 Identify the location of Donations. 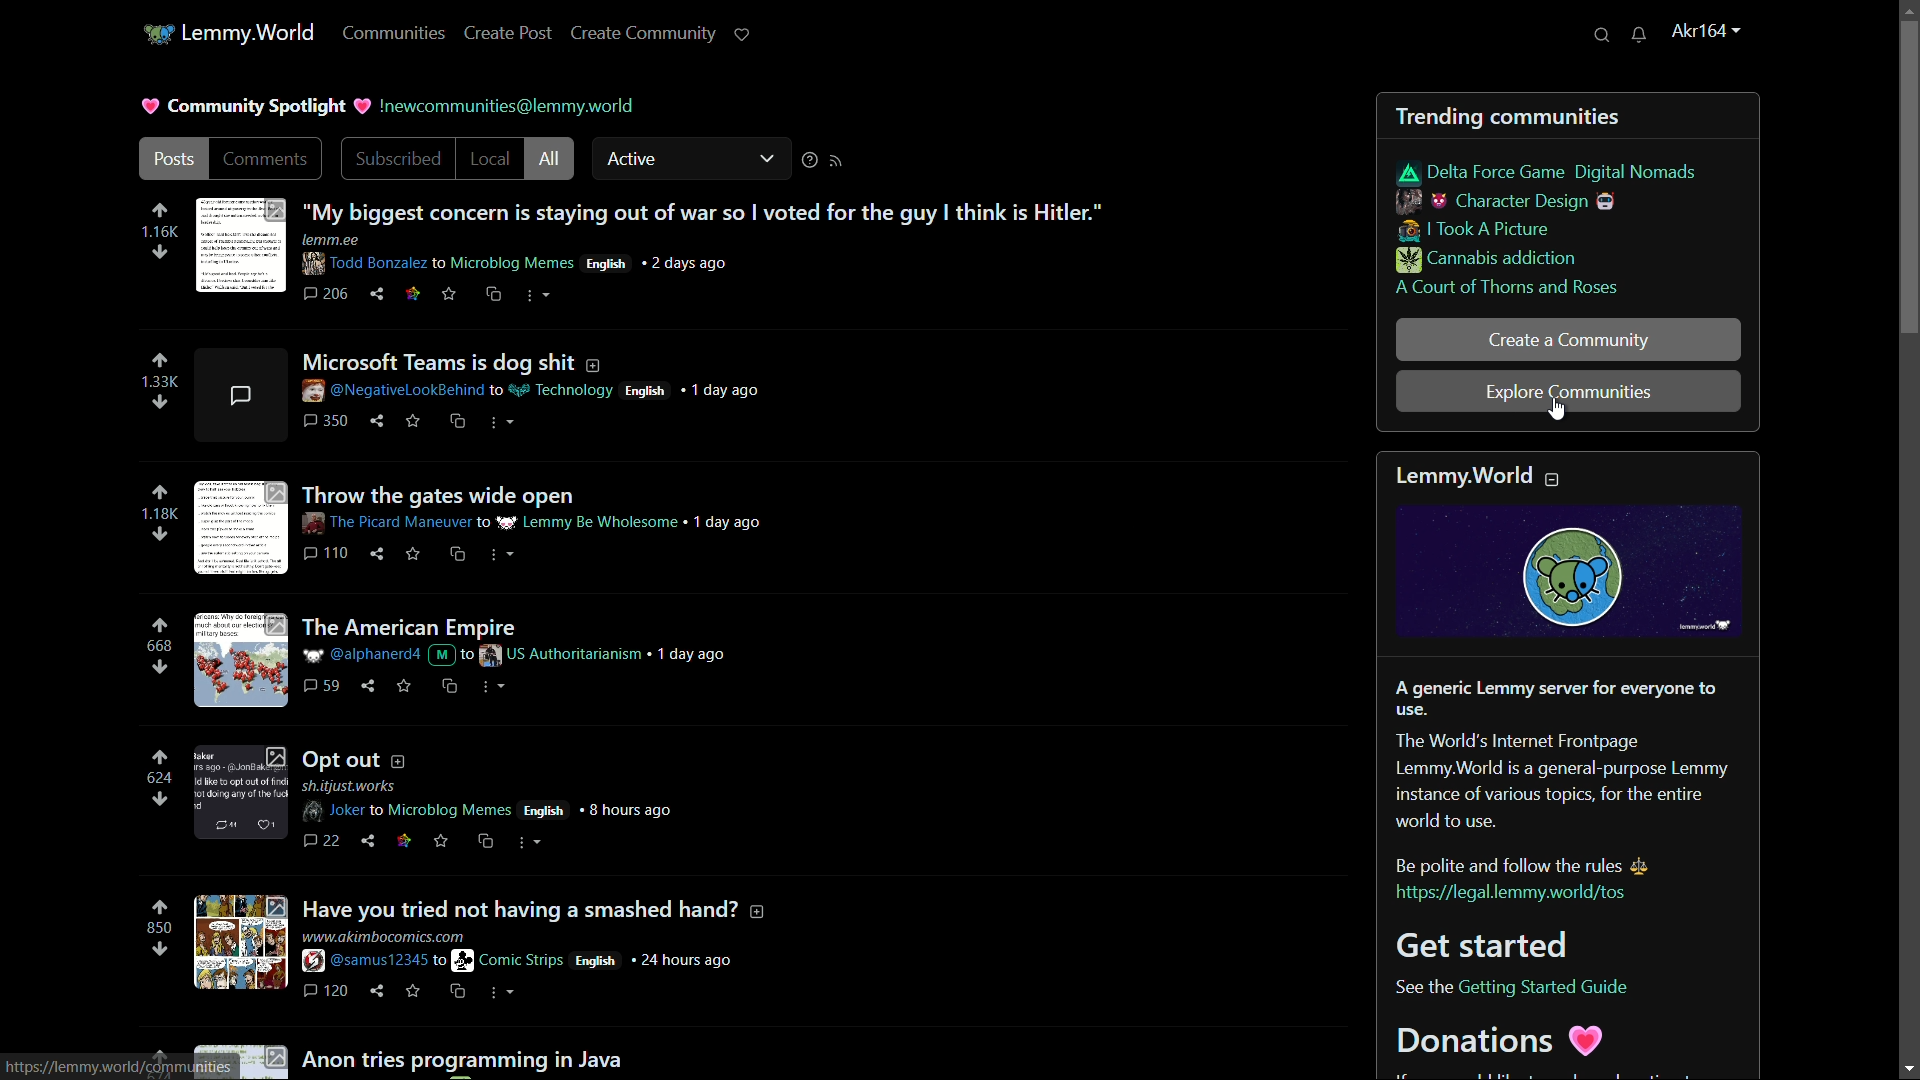
(1545, 1048).